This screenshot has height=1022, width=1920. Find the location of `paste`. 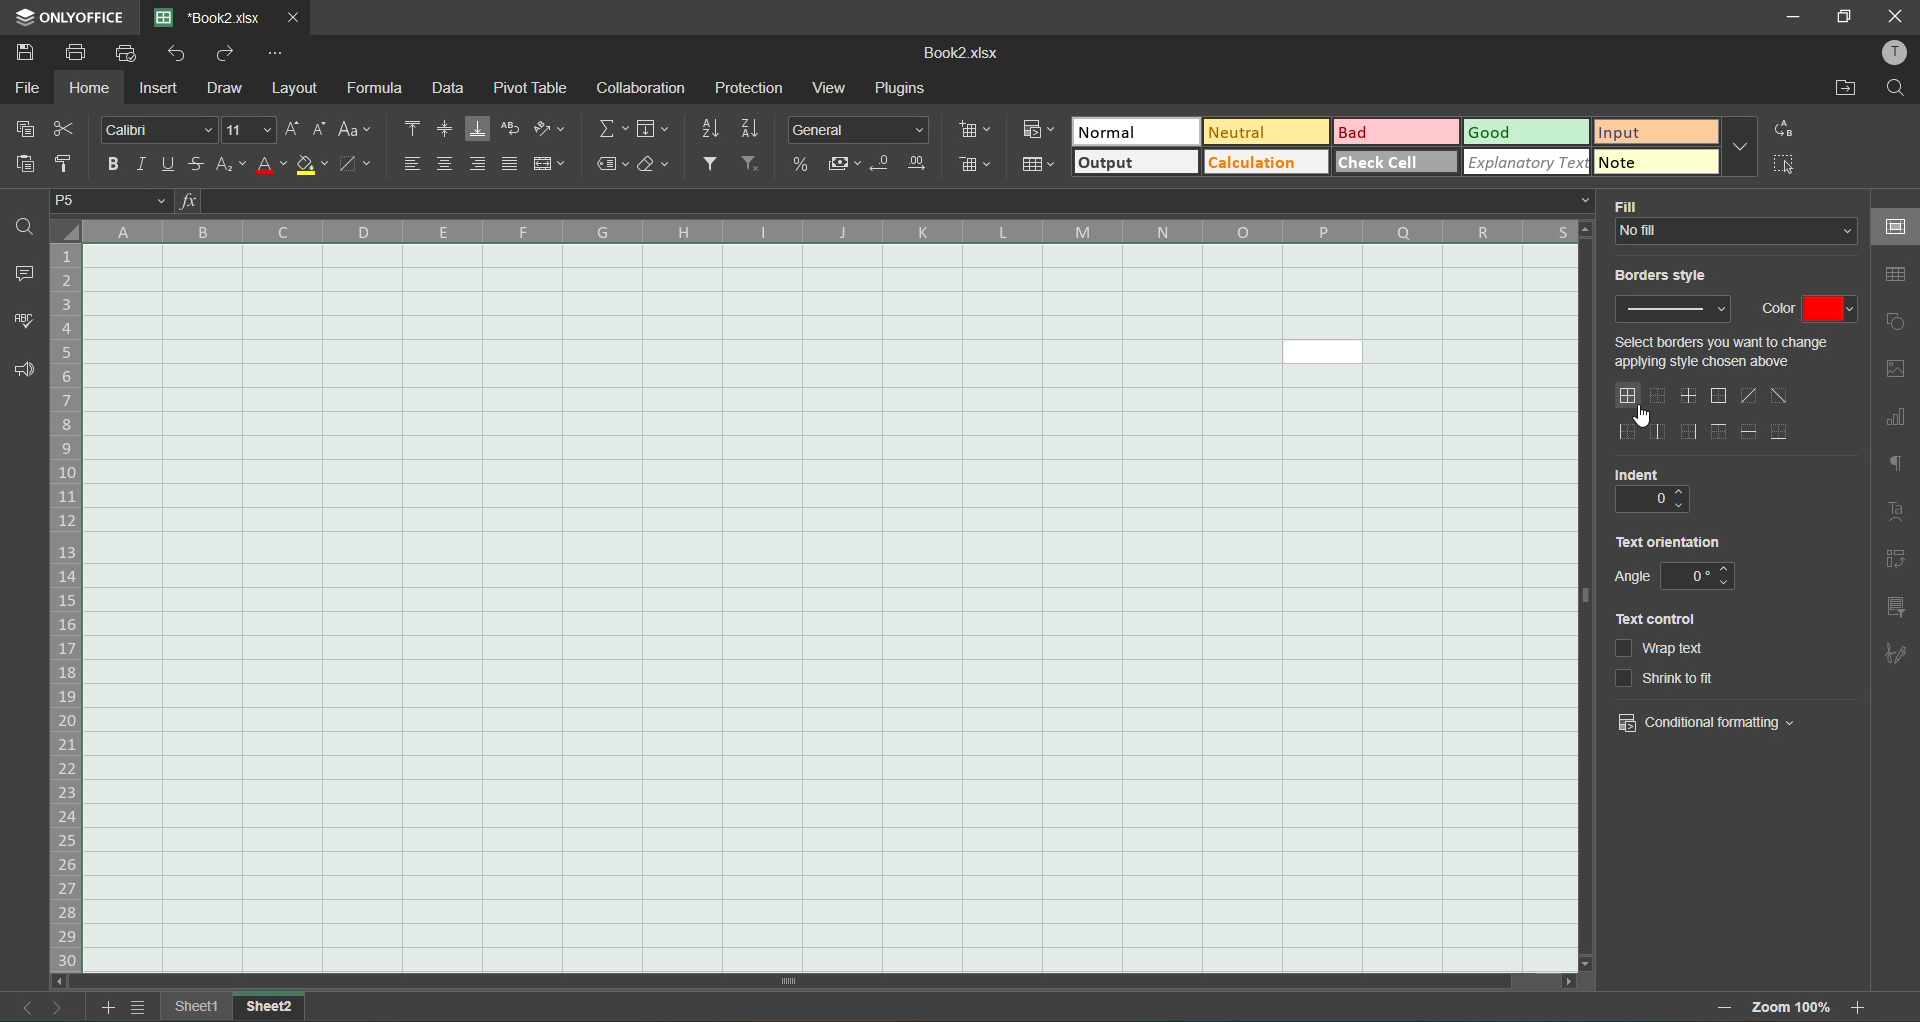

paste is located at coordinates (22, 166).